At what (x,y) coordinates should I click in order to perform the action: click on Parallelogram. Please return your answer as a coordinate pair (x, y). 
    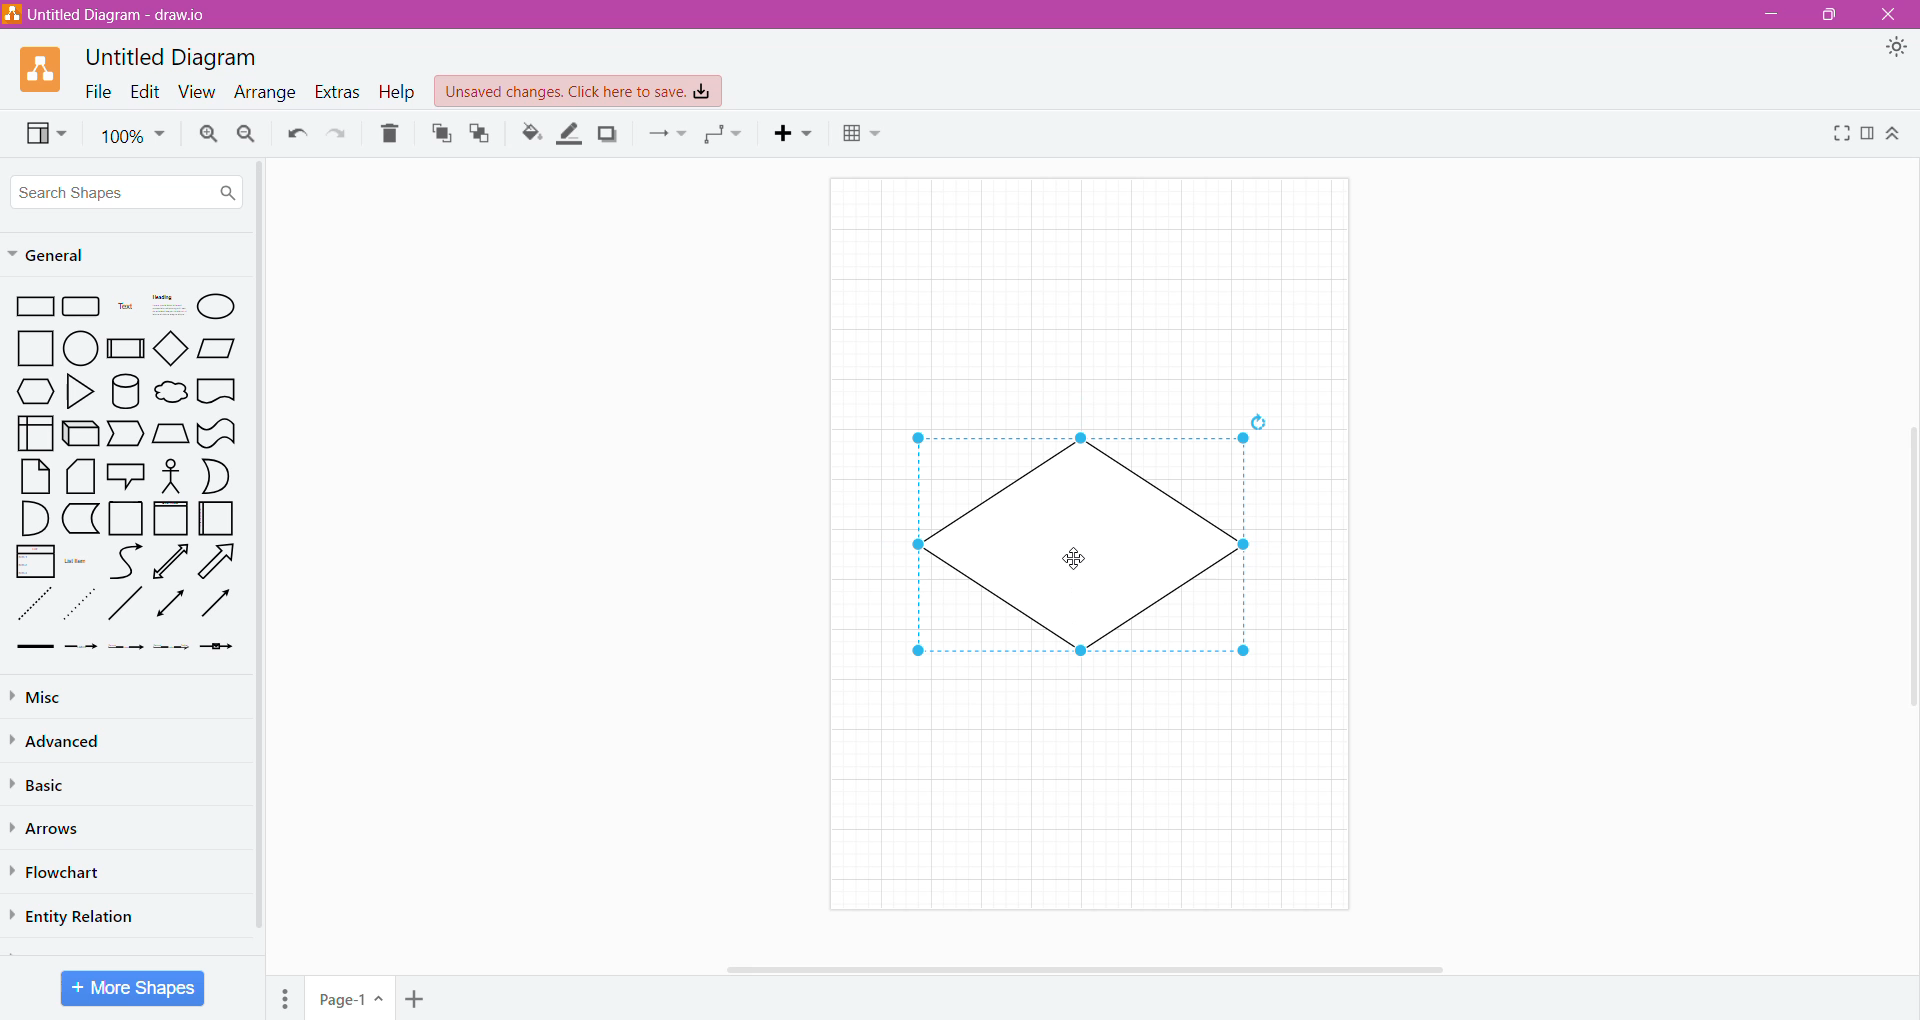
    Looking at the image, I should click on (218, 348).